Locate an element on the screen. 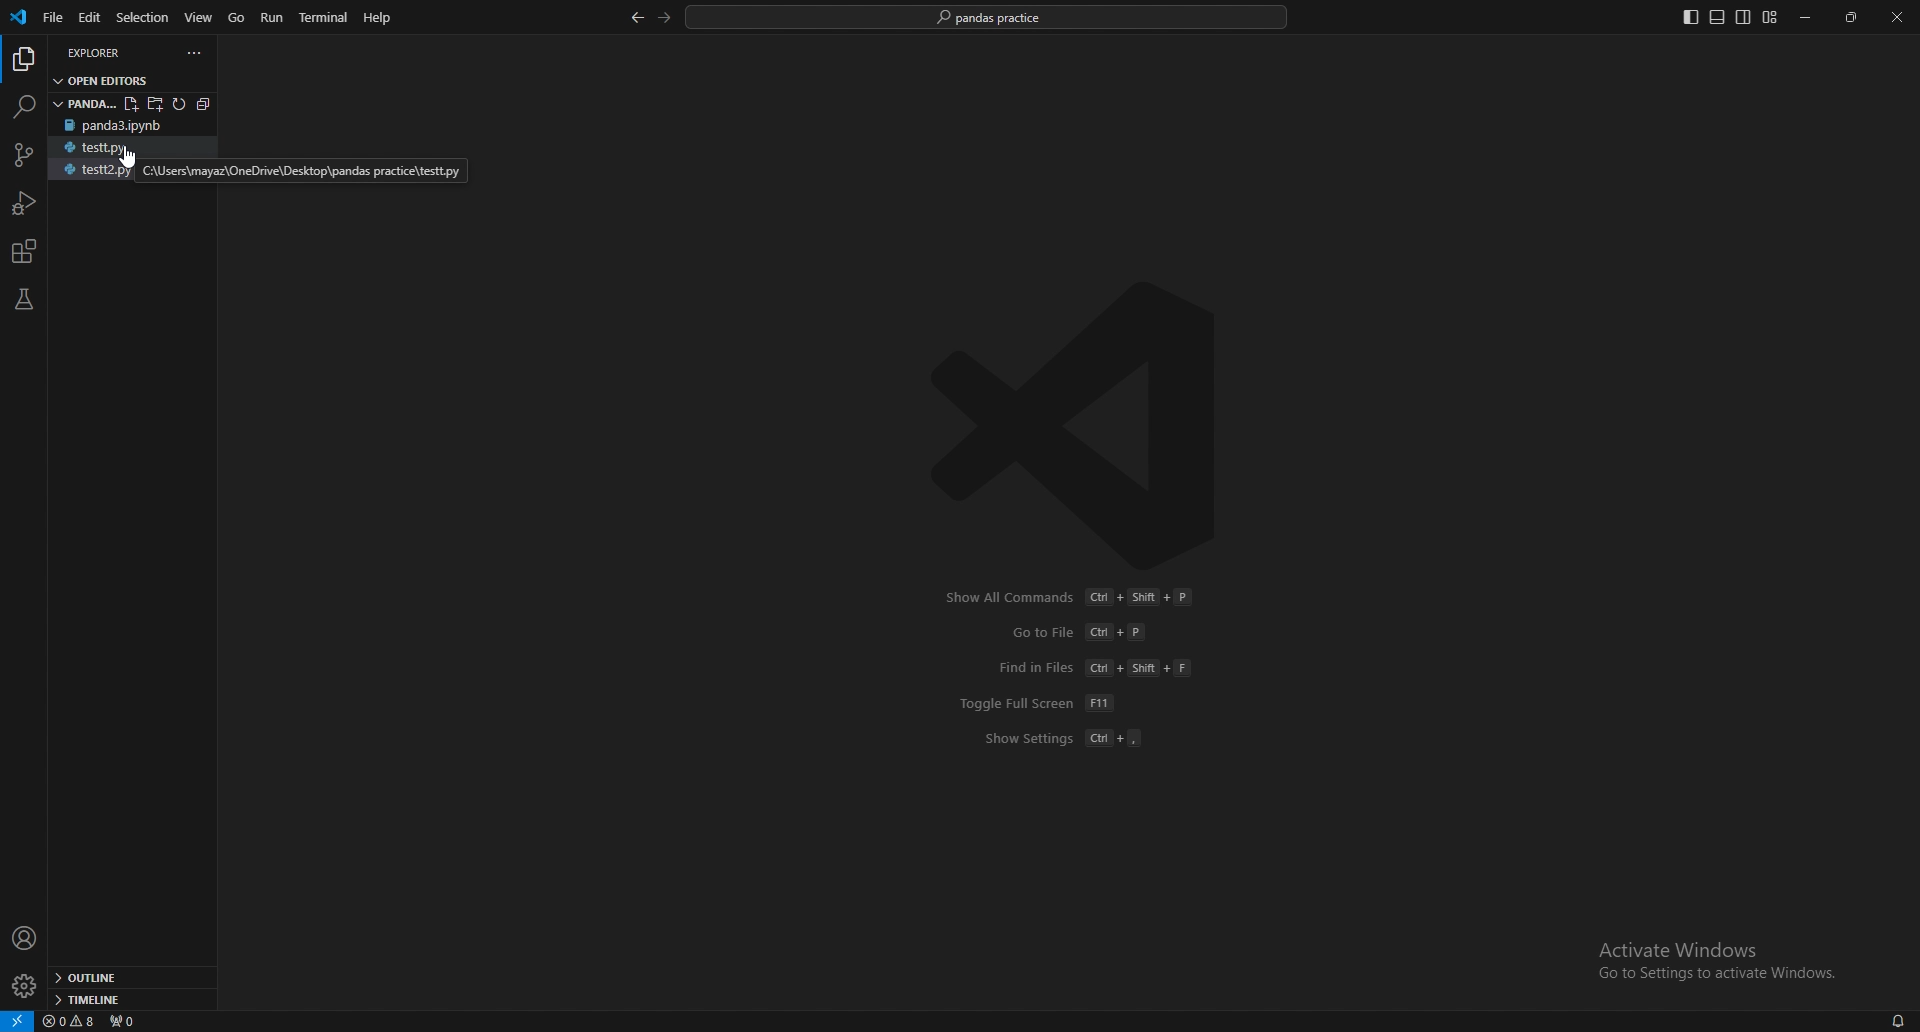 This screenshot has height=1032, width=1920. testt2.py is located at coordinates (89, 171).